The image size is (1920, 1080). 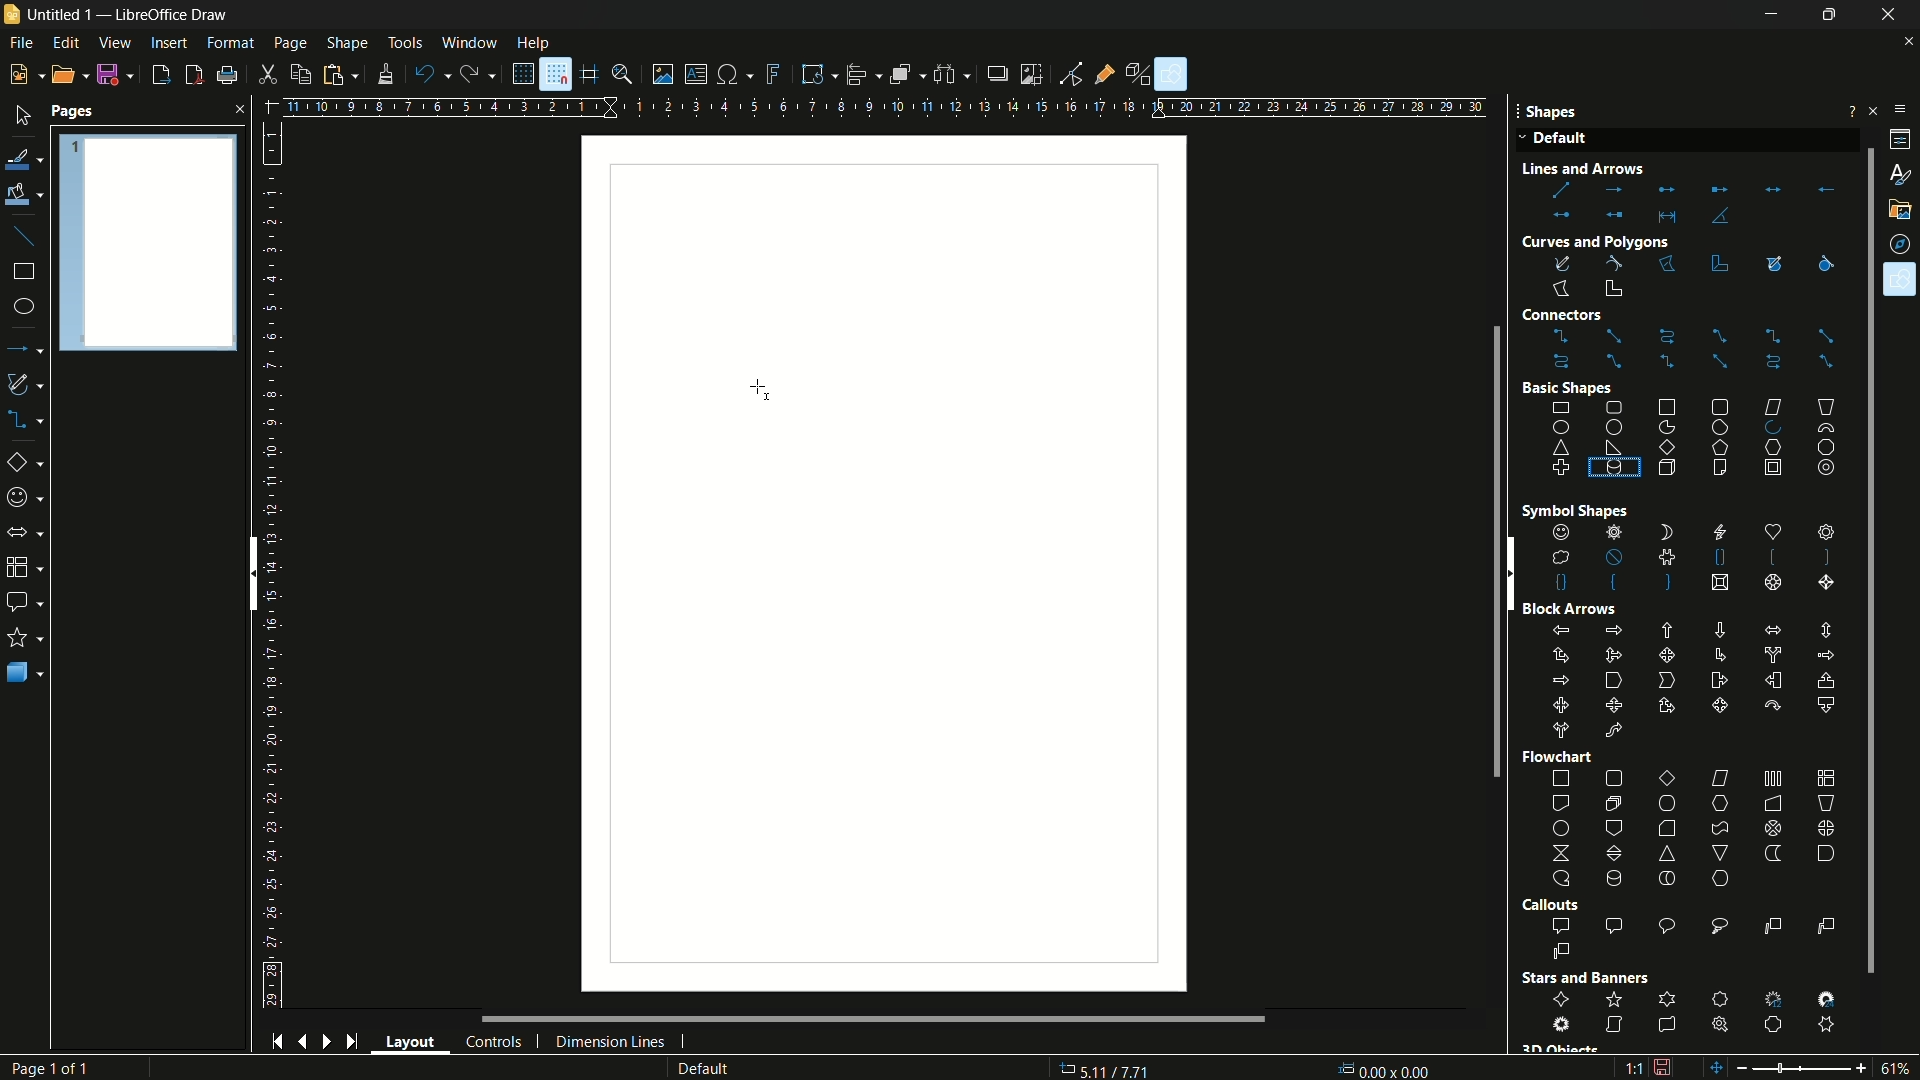 What do you see at coordinates (170, 14) in the screenshot?
I see `app name` at bounding box center [170, 14].